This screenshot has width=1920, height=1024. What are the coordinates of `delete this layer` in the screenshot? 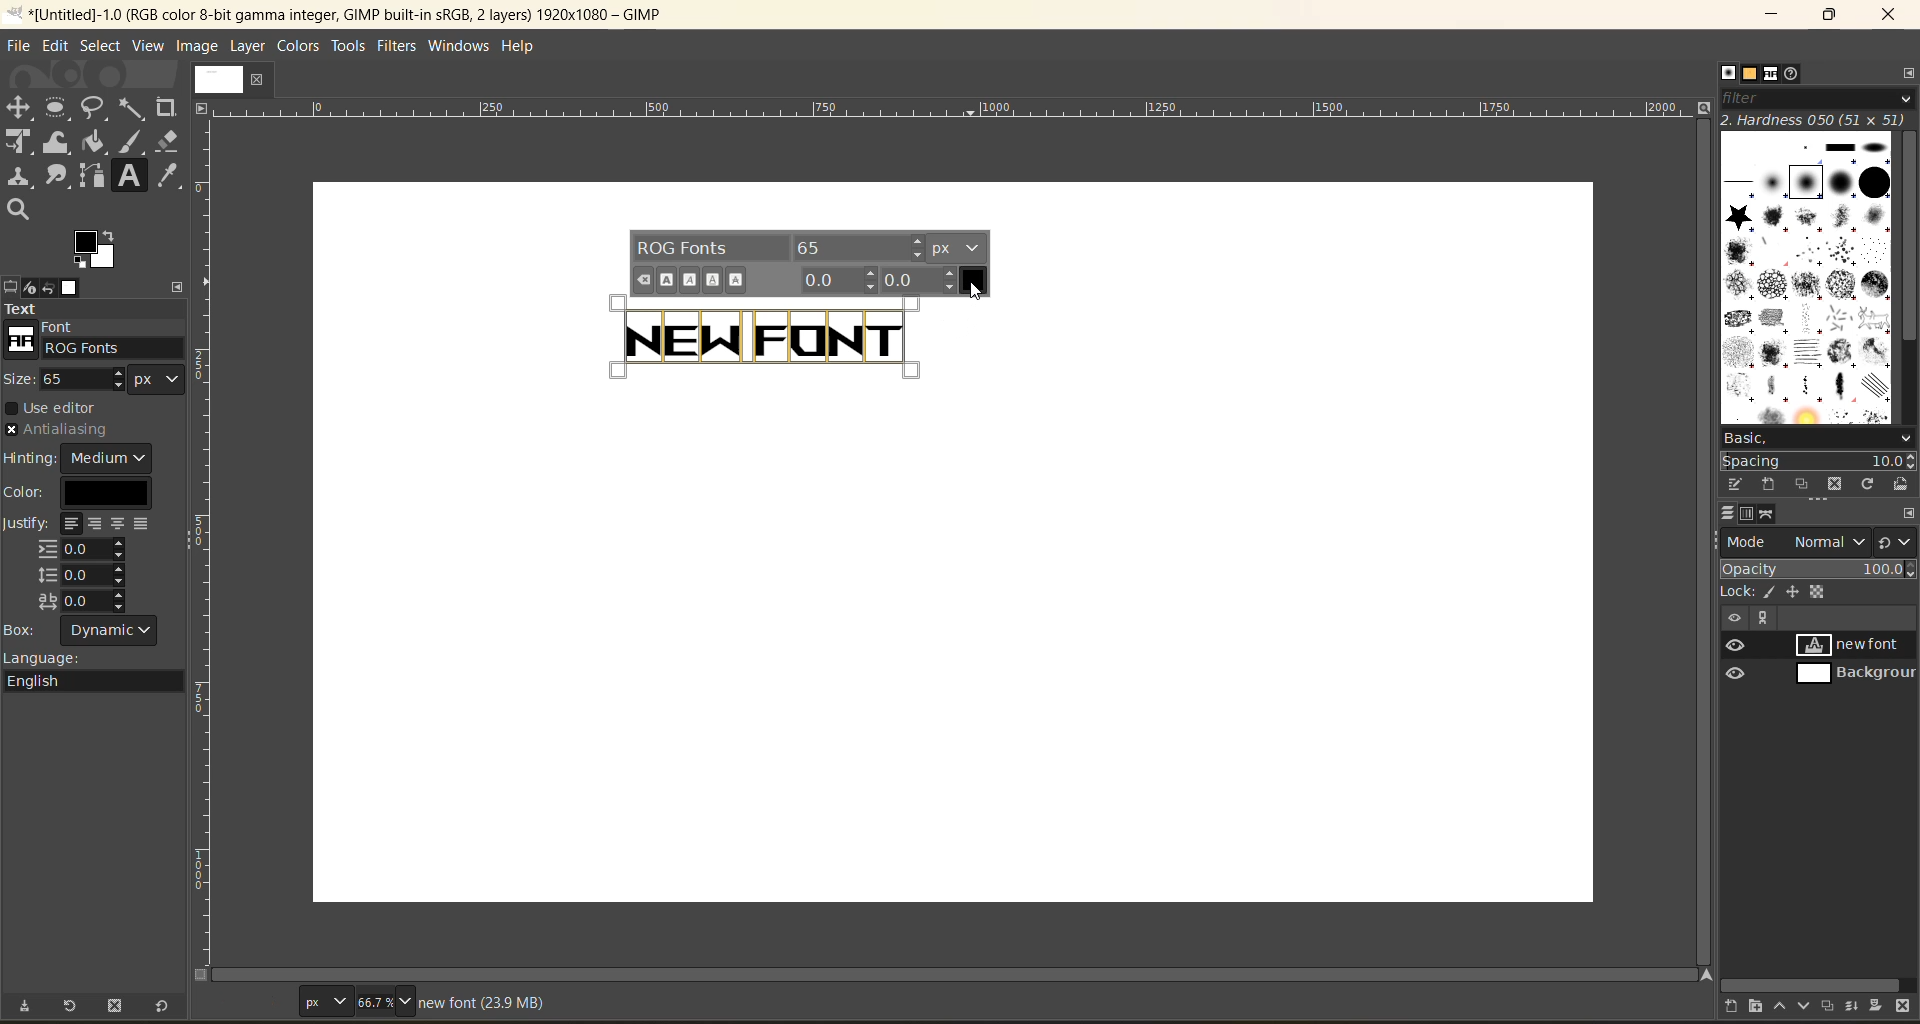 It's located at (1903, 1007).